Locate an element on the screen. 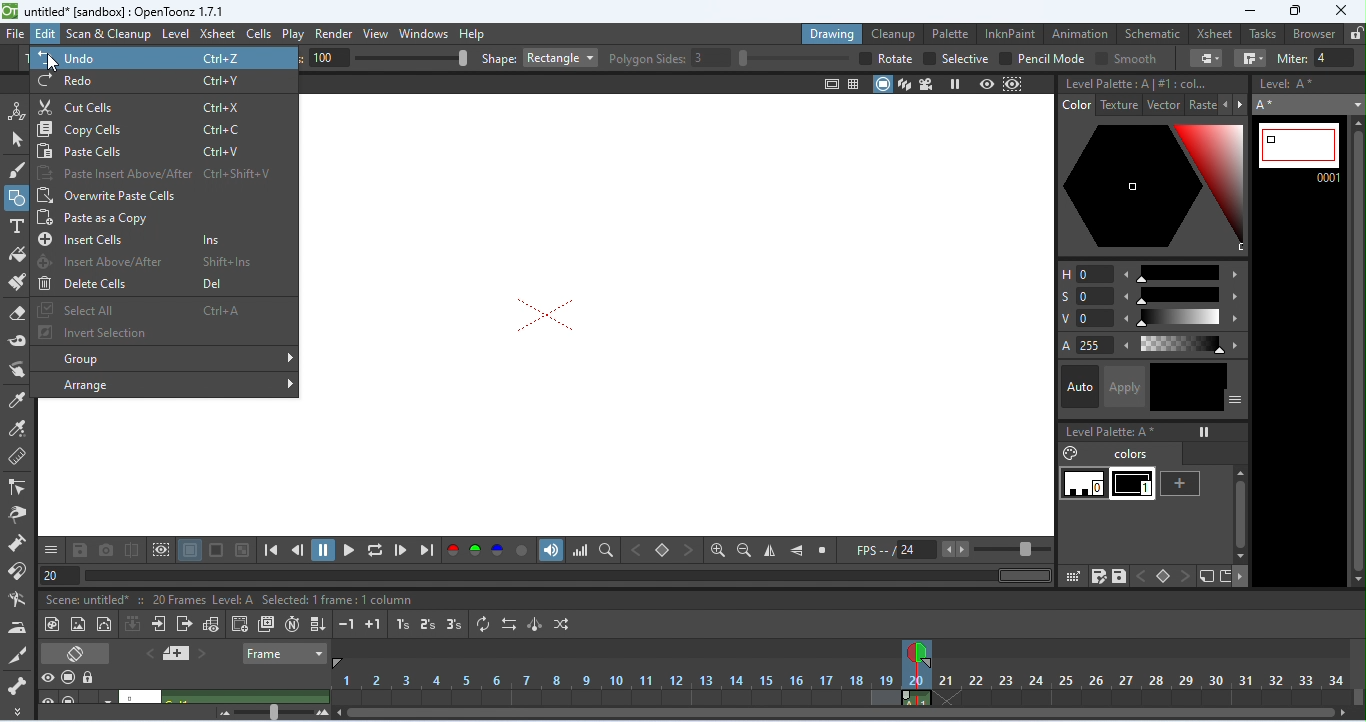 The height and width of the screenshot is (722, 1366). open sub-xsheet is located at coordinates (159, 622).